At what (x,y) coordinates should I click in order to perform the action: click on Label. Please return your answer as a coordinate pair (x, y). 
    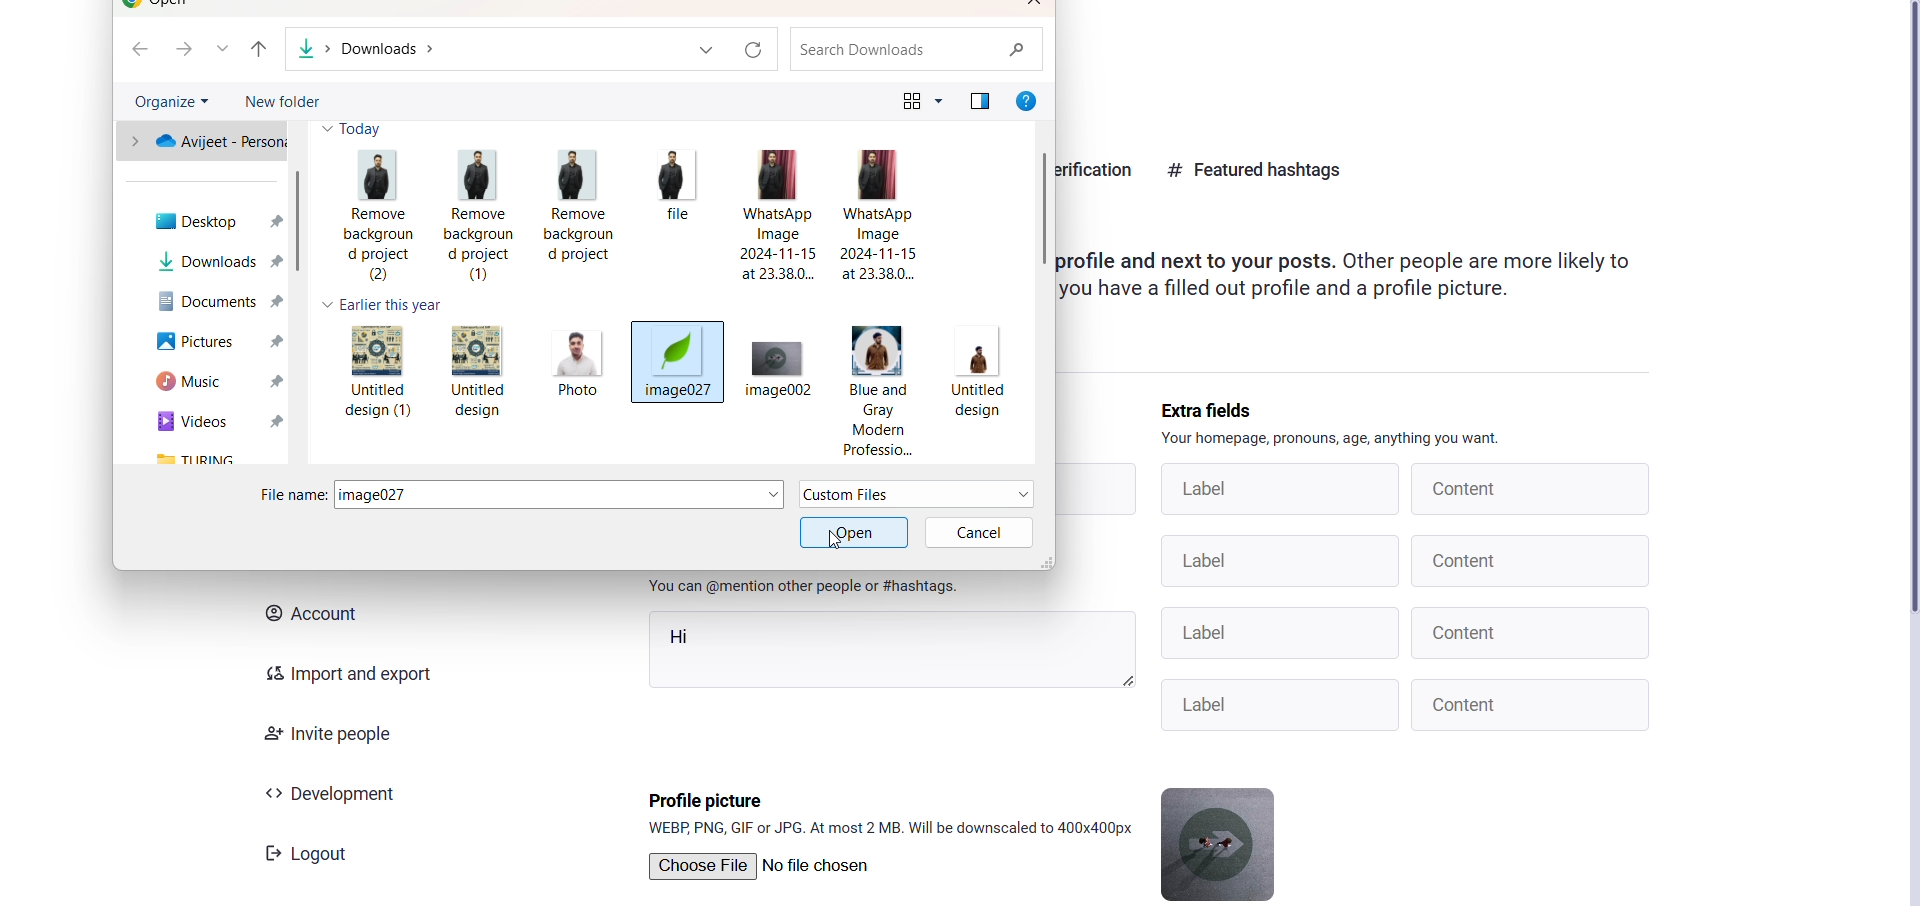
    Looking at the image, I should click on (1285, 703).